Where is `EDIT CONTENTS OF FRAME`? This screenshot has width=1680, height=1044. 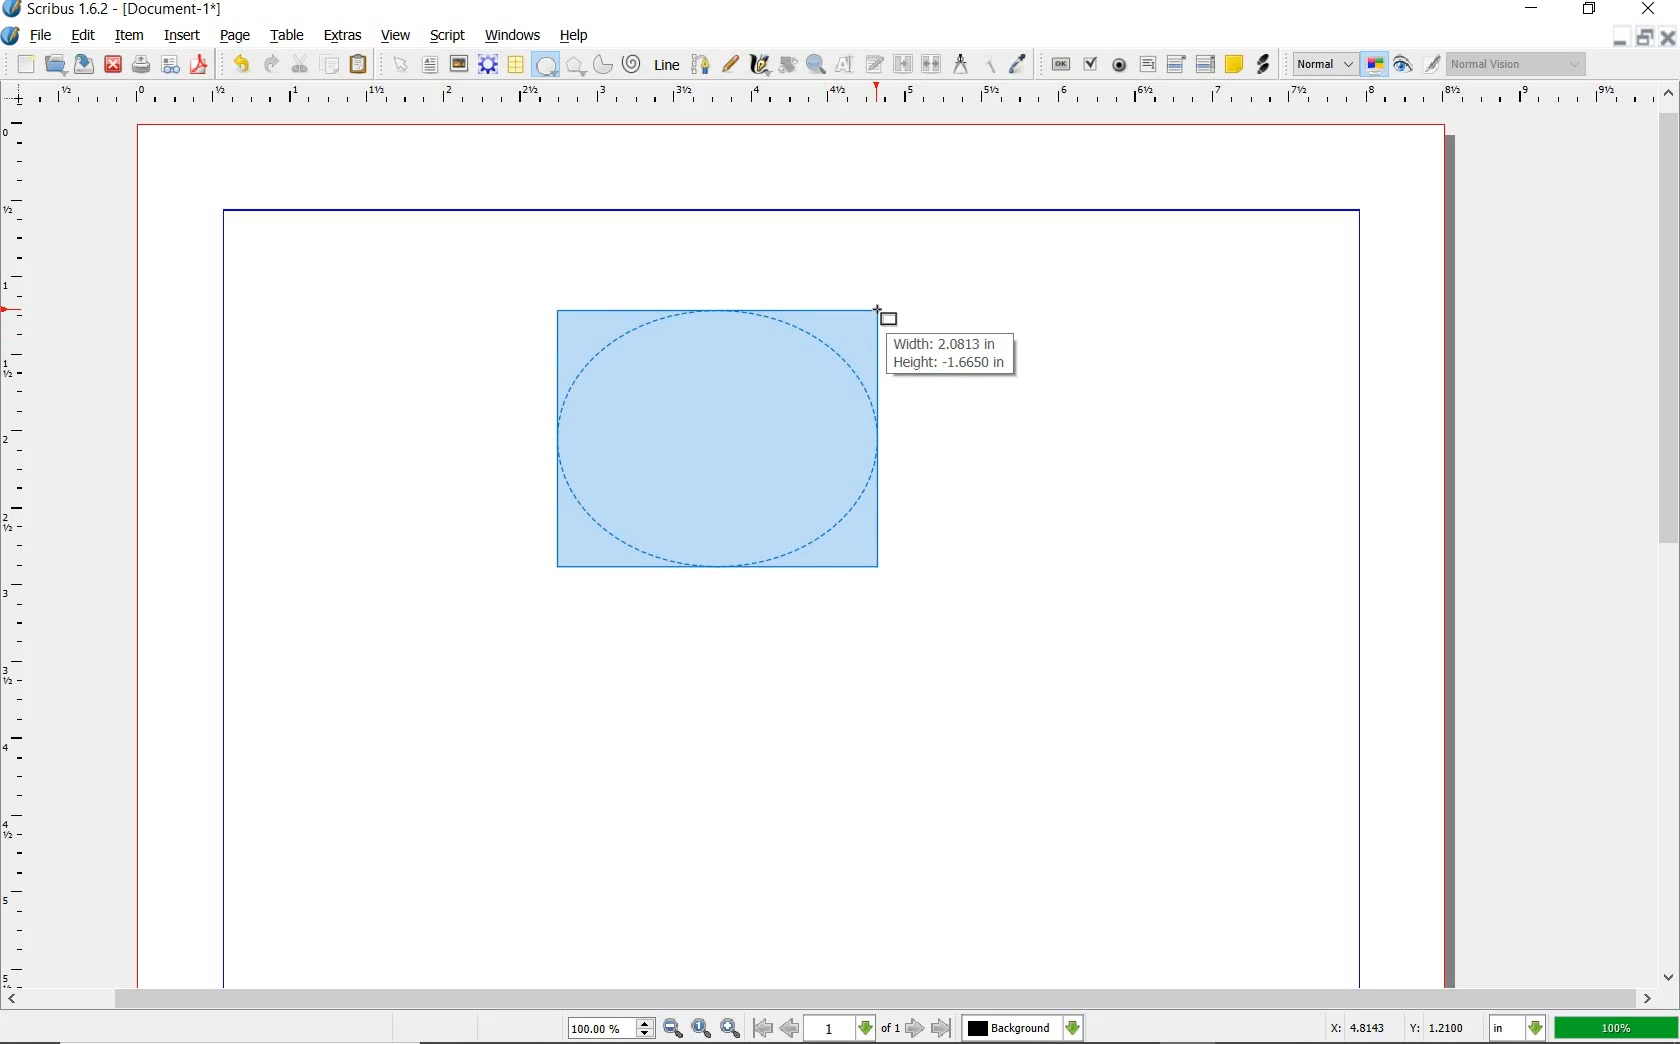
EDIT CONTENTS OF FRAME is located at coordinates (844, 63).